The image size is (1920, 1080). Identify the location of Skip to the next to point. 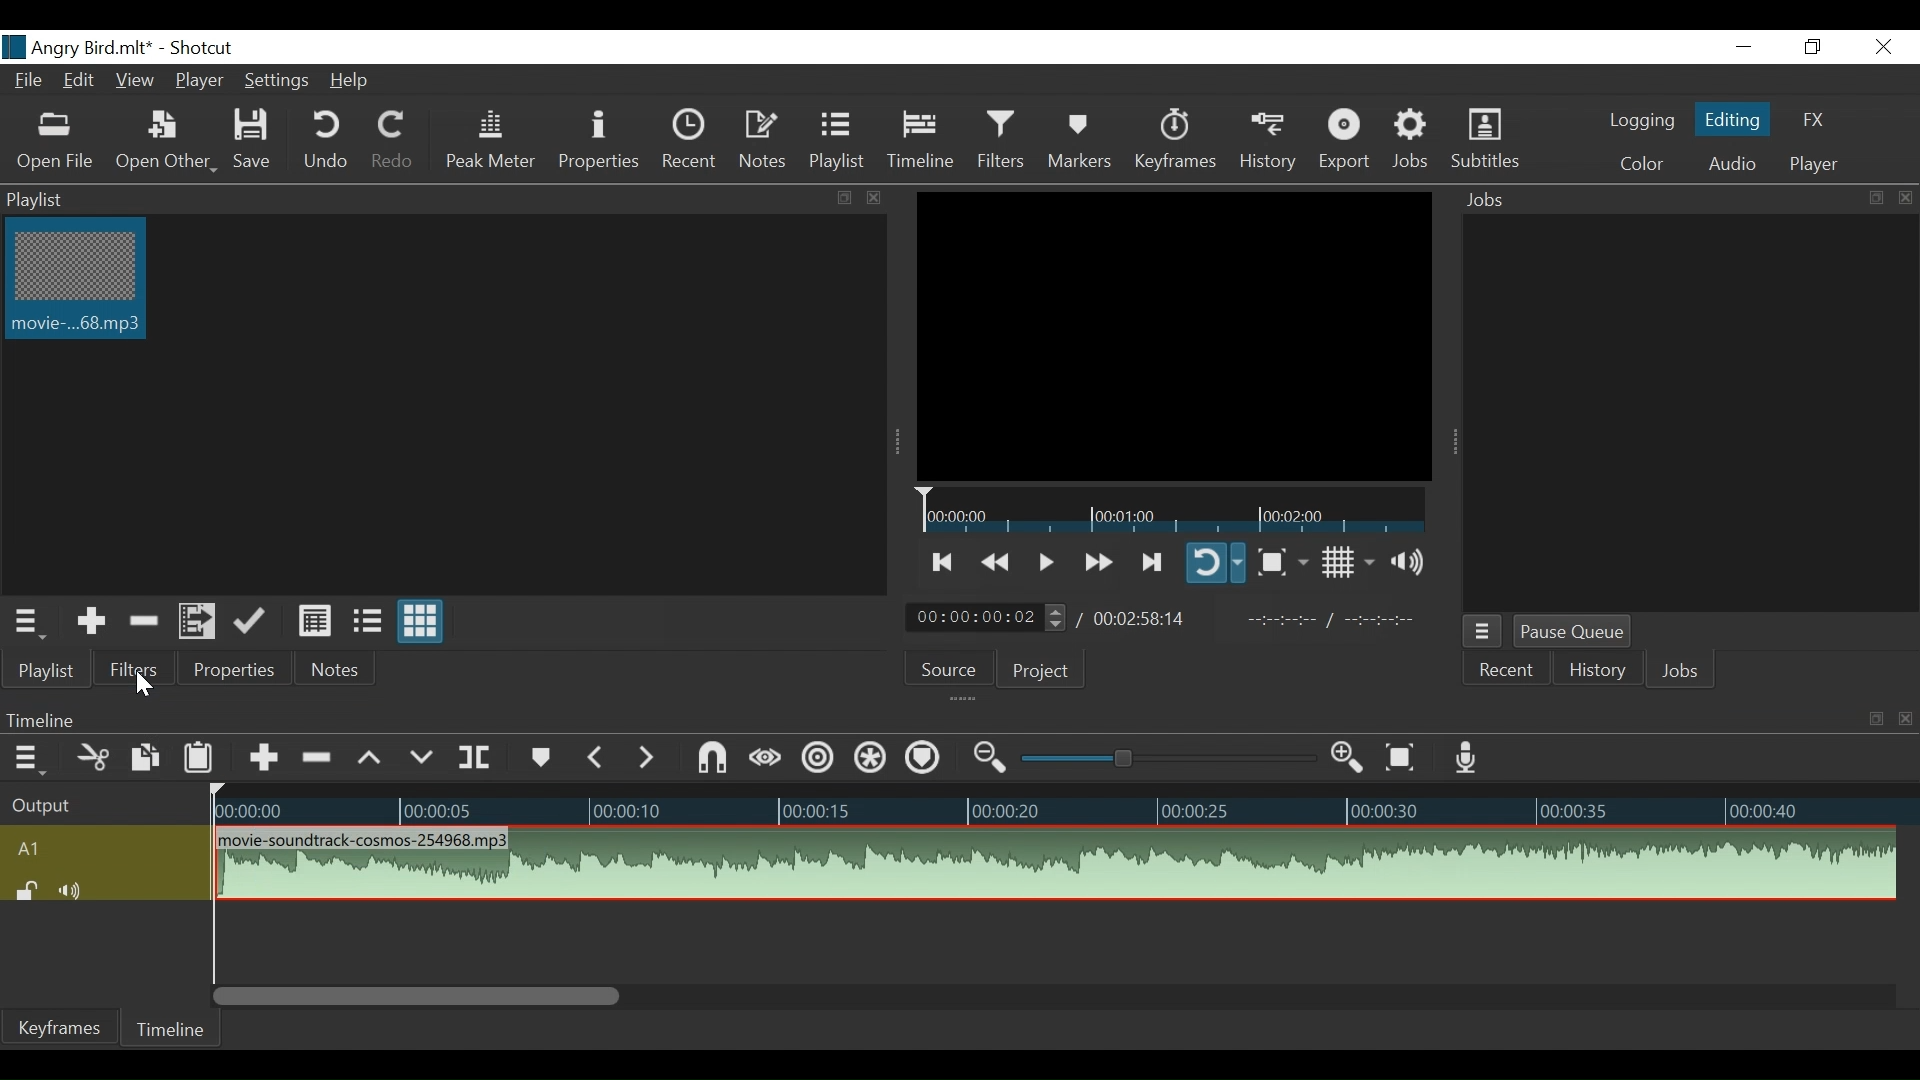
(944, 559).